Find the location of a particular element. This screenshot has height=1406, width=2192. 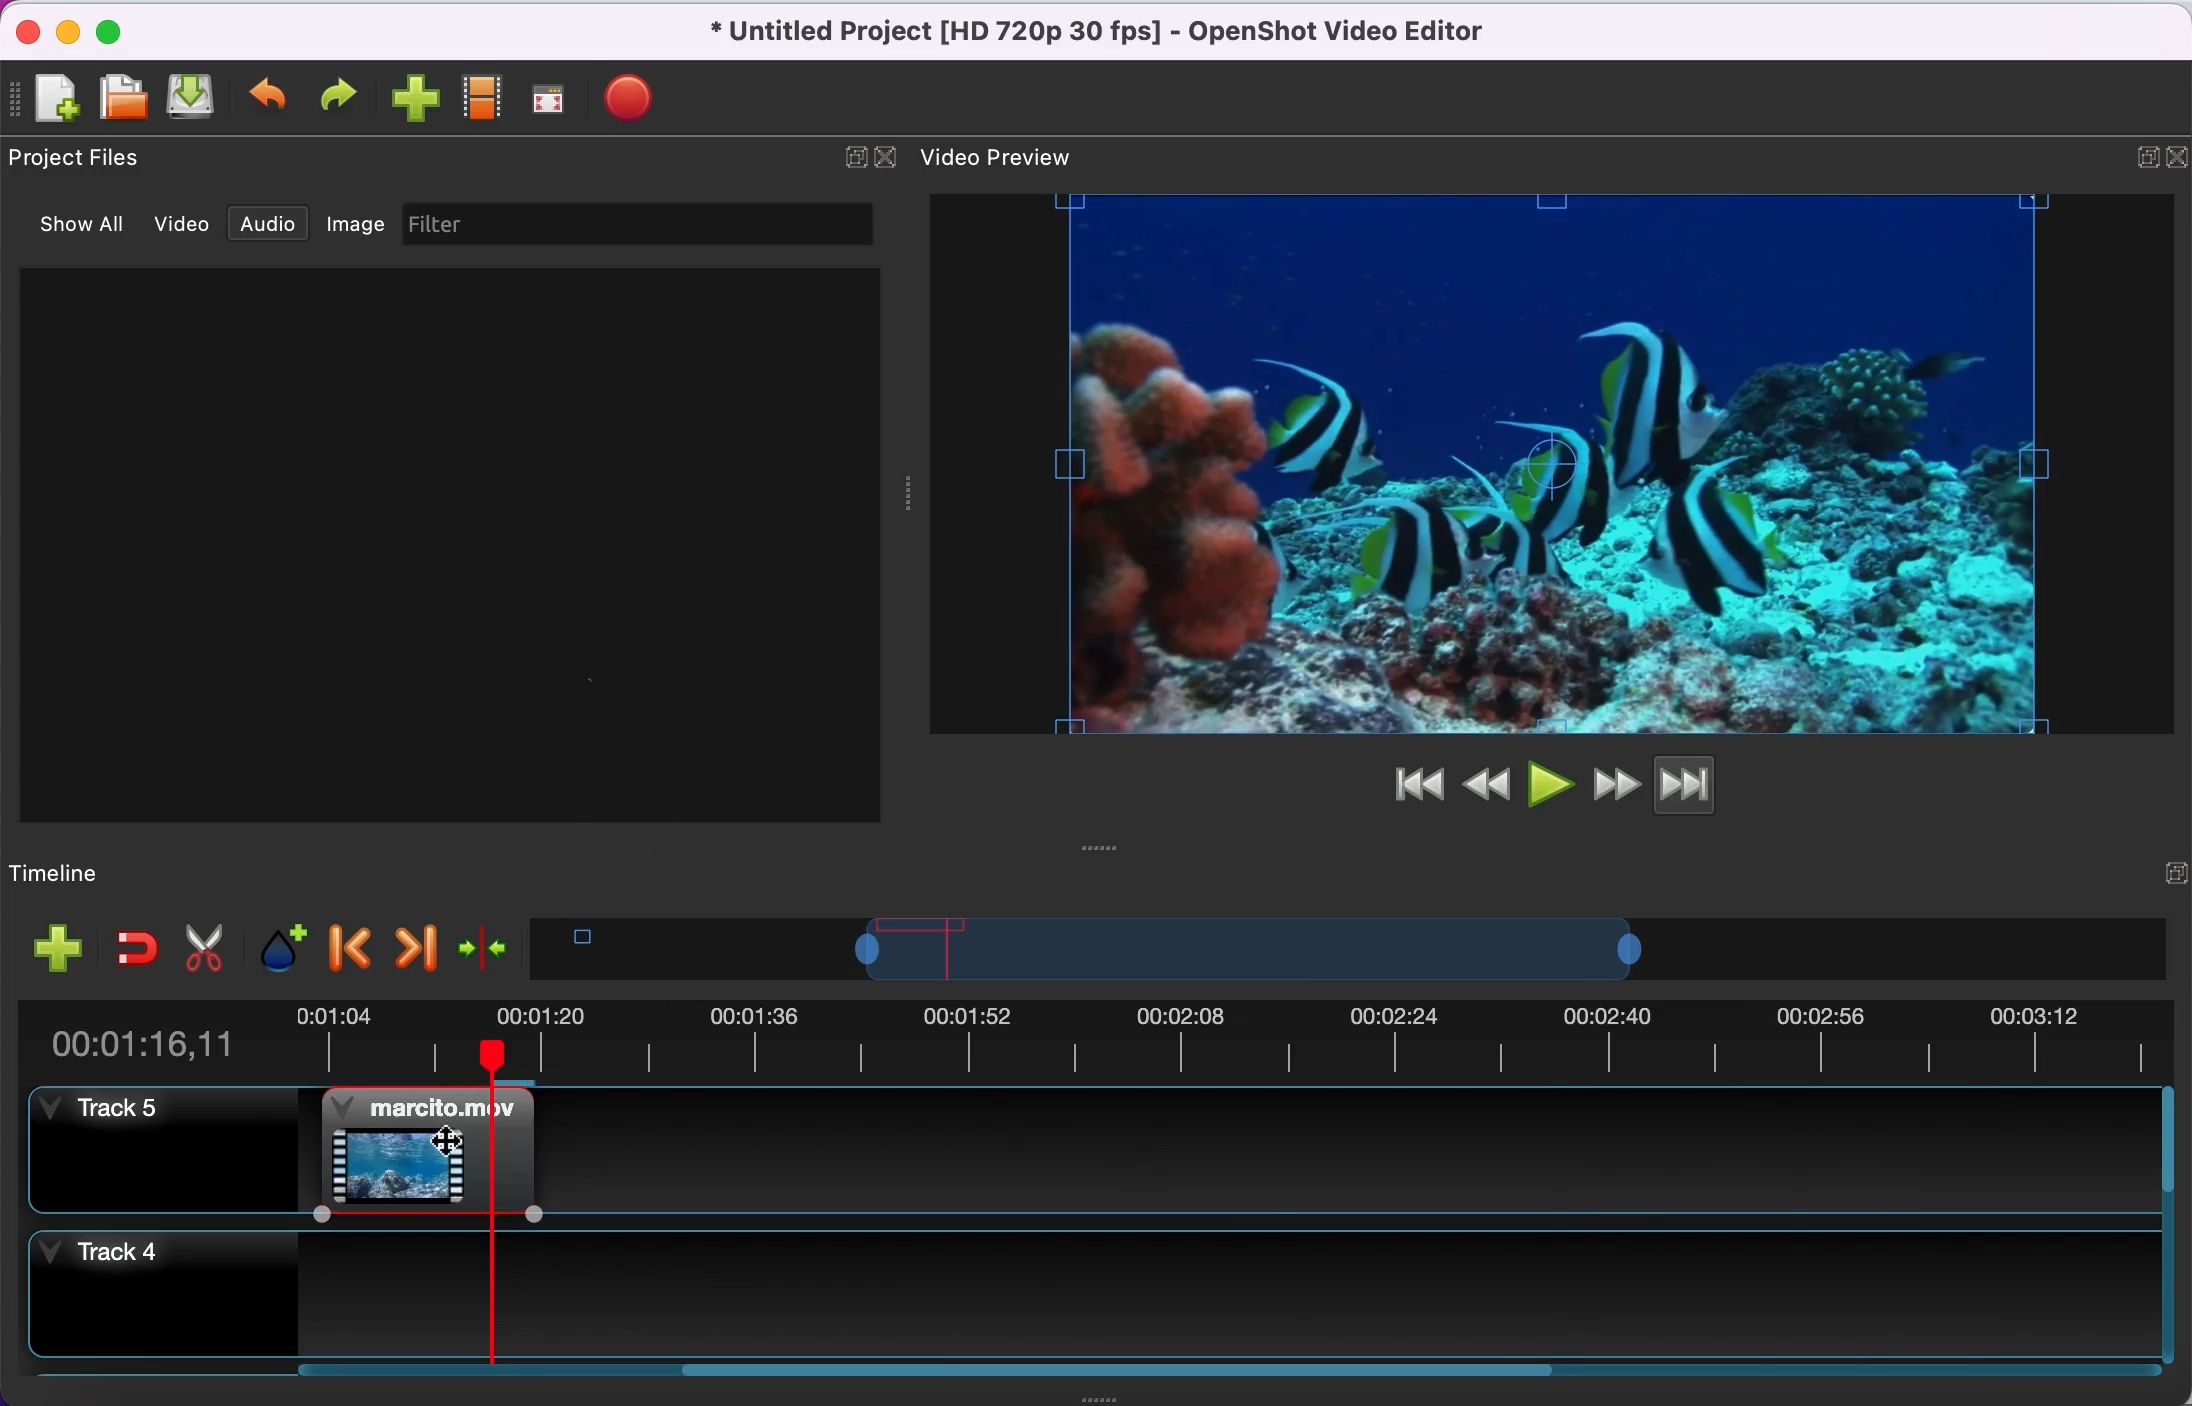

Cursor is located at coordinates (452, 1141).